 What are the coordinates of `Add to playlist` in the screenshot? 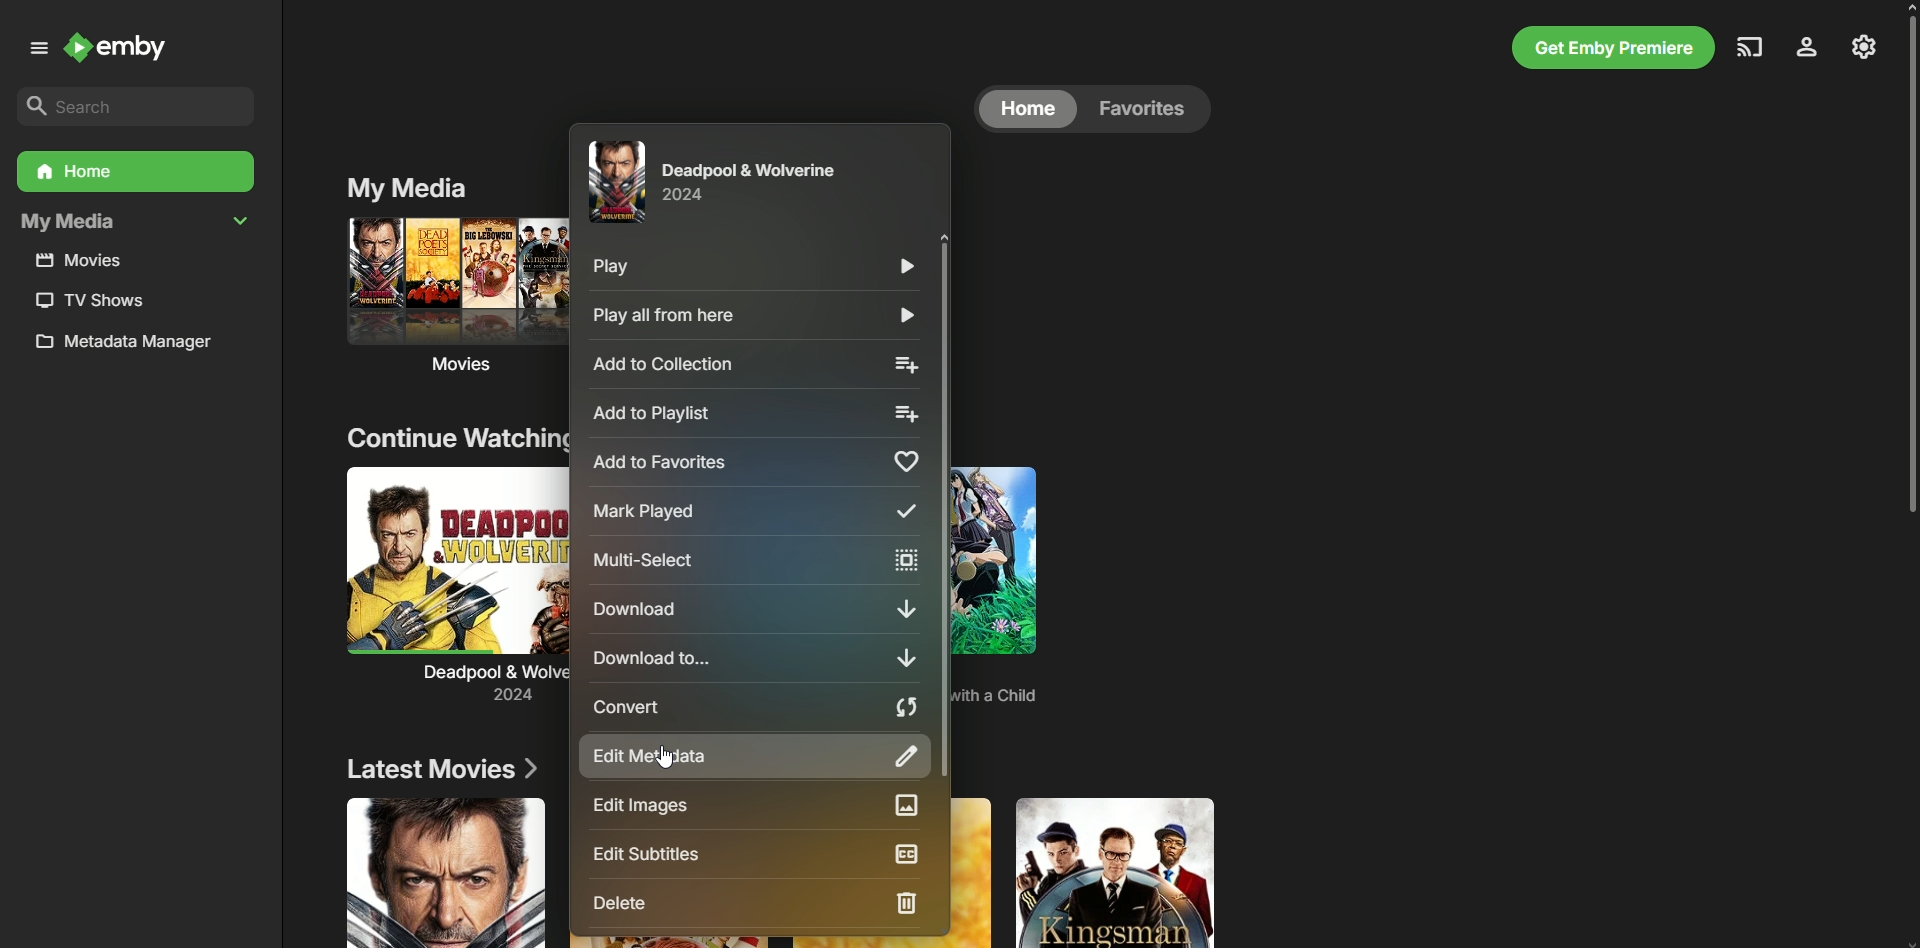 It's located at (764, 413).